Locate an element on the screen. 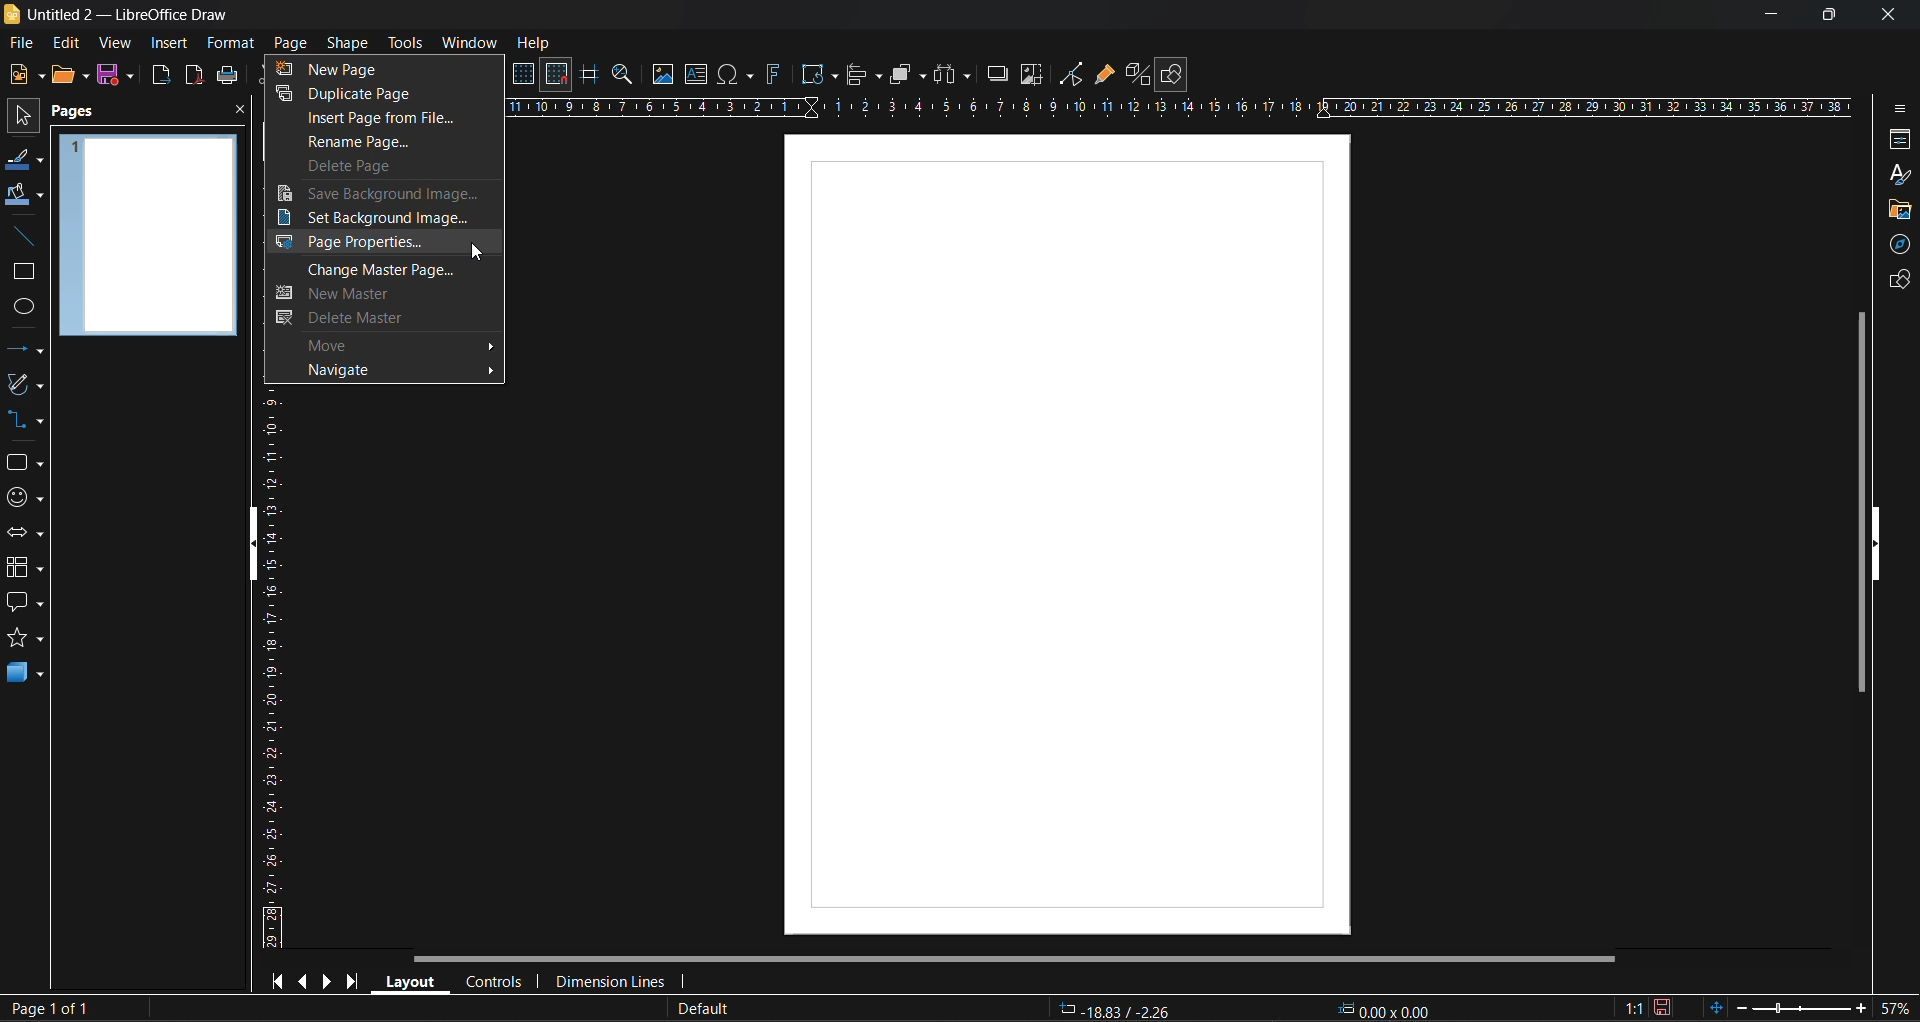 The image size is (1920, 1022). gallery is located at coordinates (1896, 208).